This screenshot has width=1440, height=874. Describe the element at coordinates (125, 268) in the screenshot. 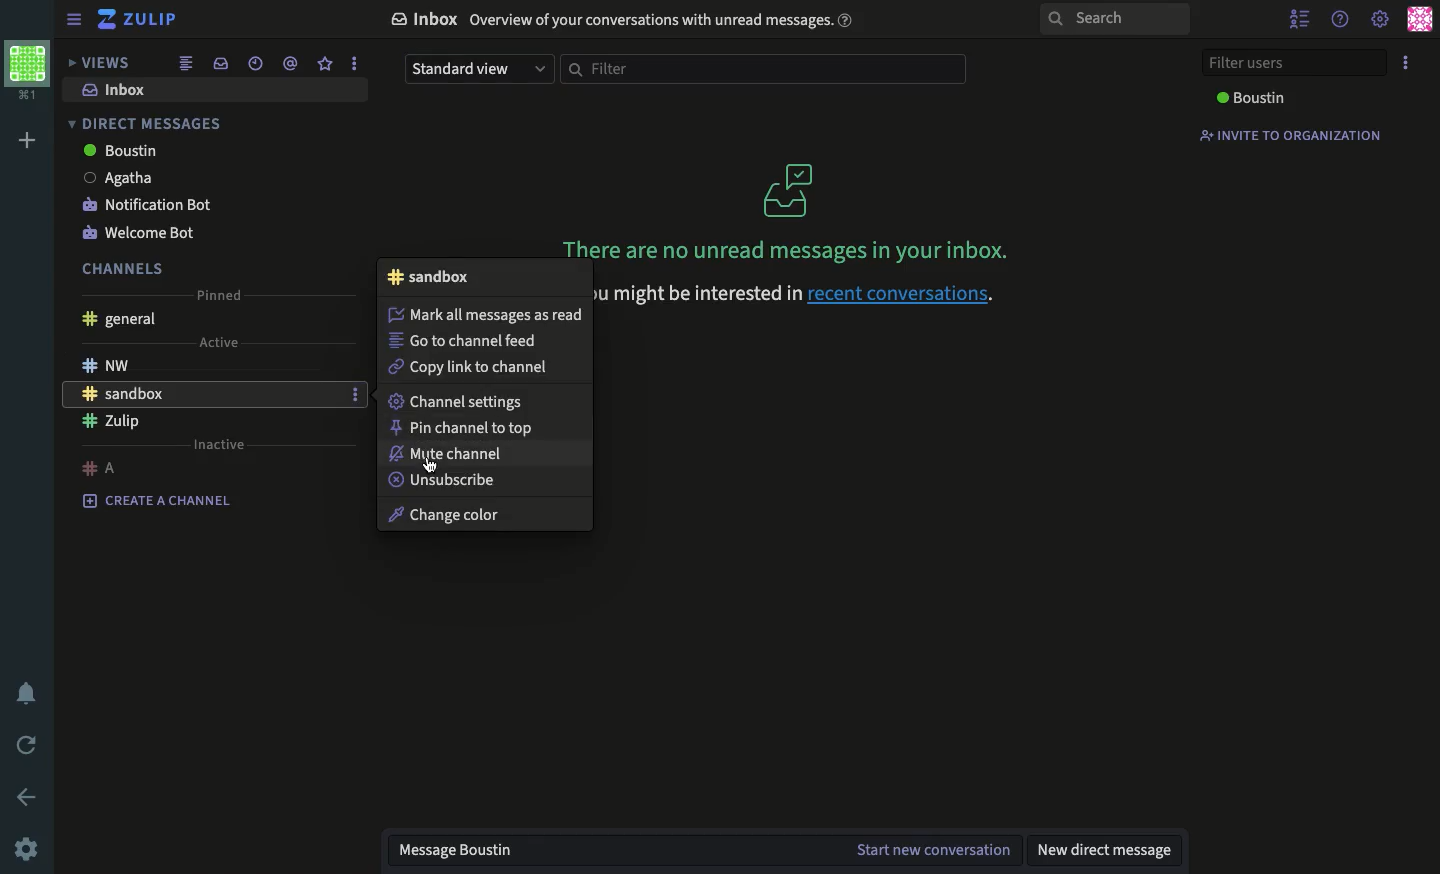

I see `channels` at that location.